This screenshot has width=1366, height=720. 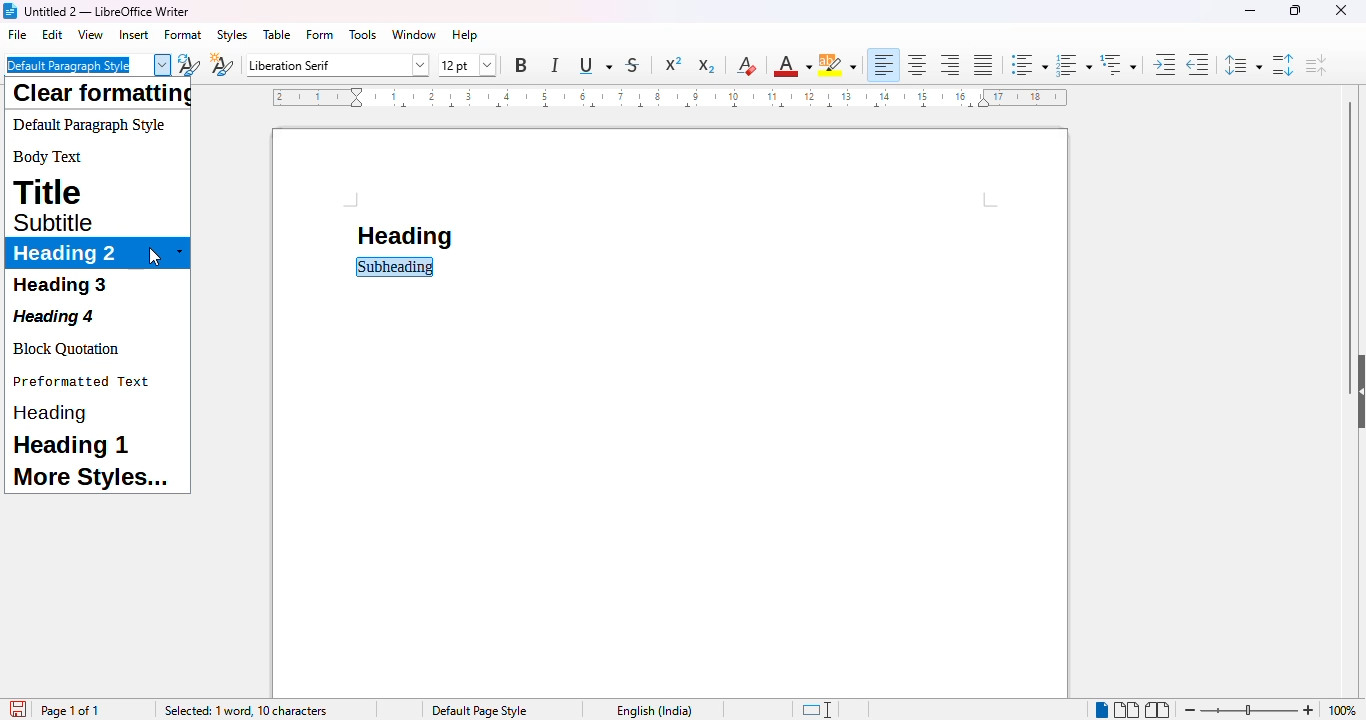 What do you see at coordinates (479, 710) in the screenshot?
I see `page style` at bounding box center [479, 710].